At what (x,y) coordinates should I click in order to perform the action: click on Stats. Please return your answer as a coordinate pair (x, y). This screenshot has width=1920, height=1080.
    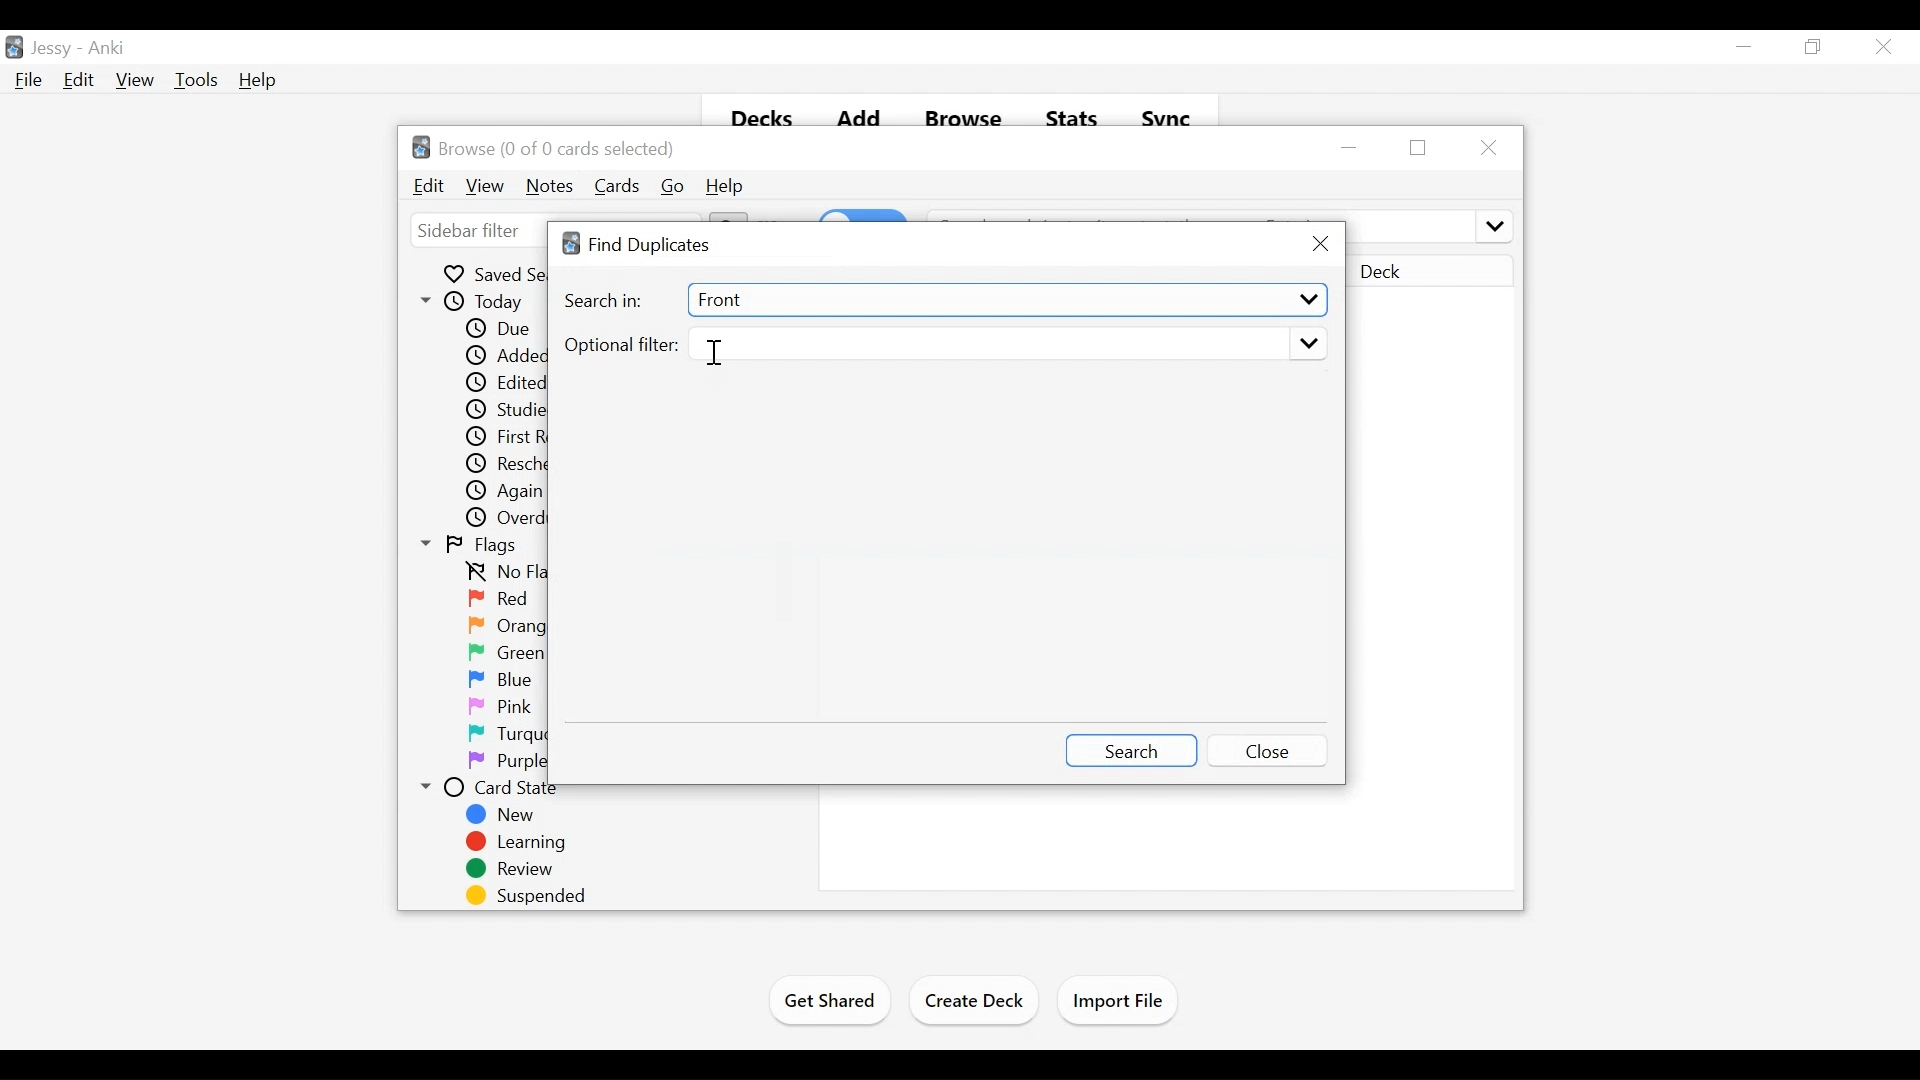
    Looking at the image, I should click on (1070, 114).